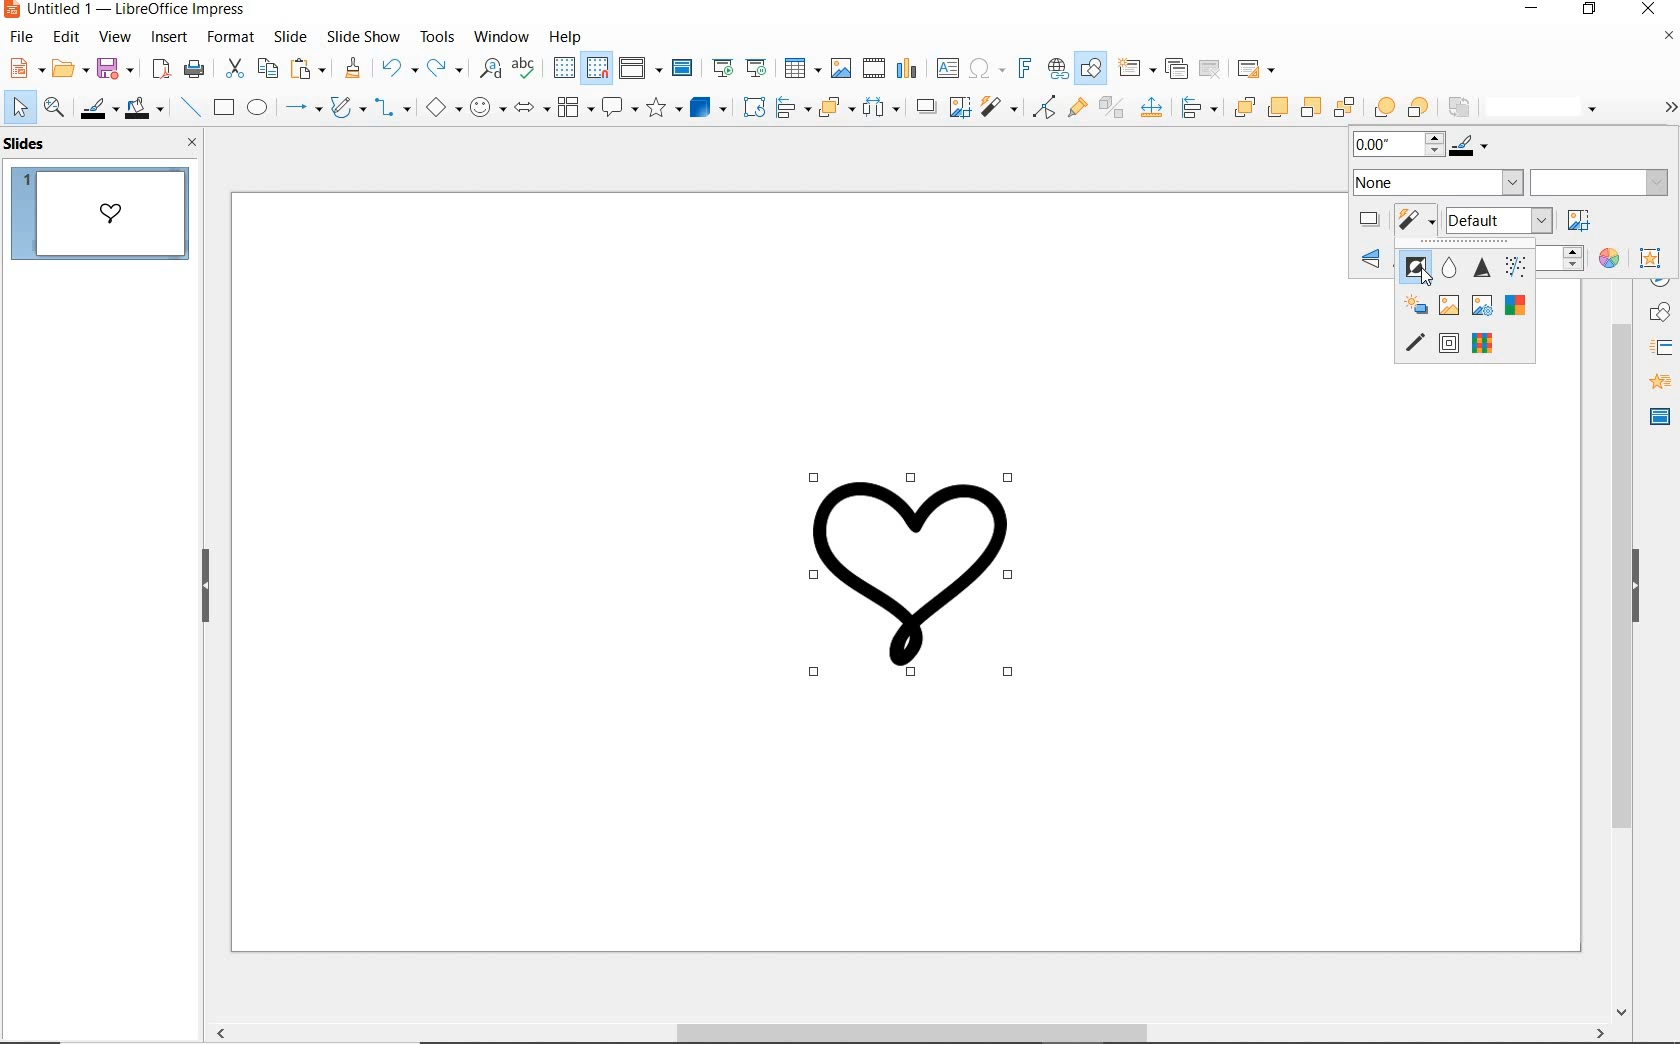  What do you see at coordinates (225, 108) in the screenshot?
I see `rectangle` at bounding box center [225, 108].